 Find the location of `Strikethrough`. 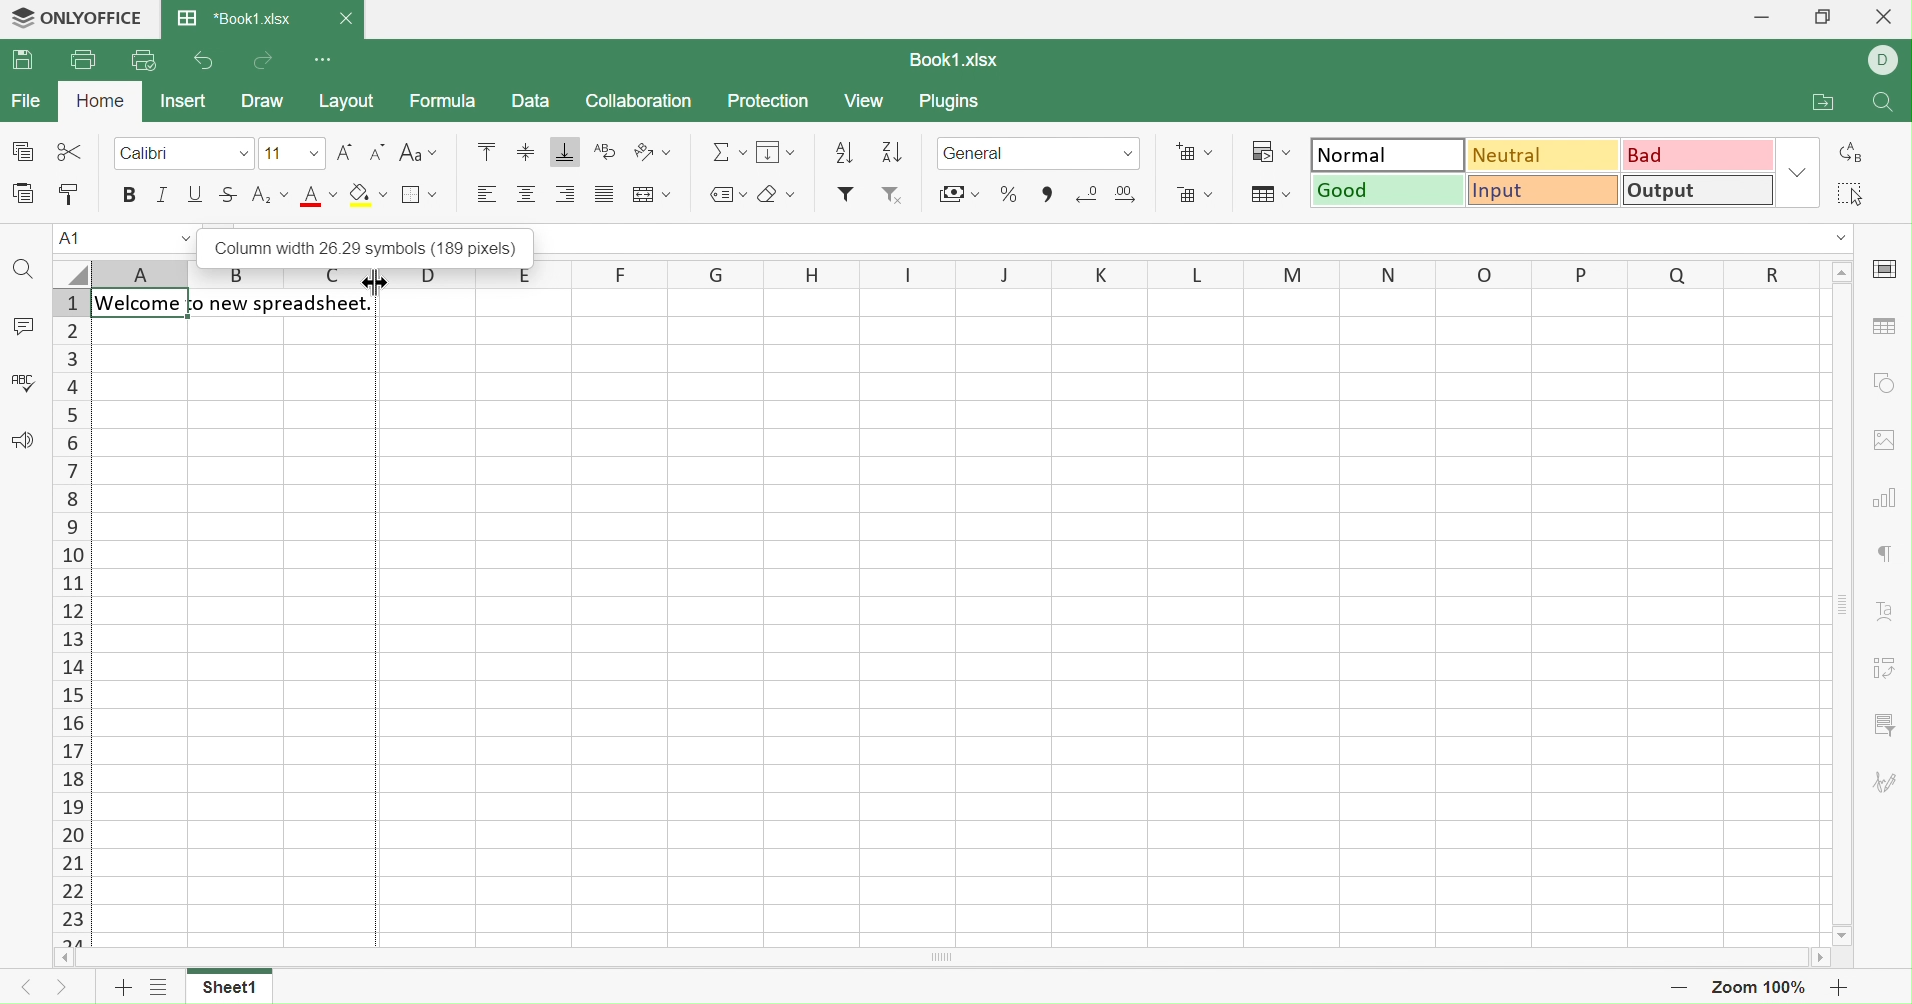

Strikethrough is located at coordinates (230, 195).